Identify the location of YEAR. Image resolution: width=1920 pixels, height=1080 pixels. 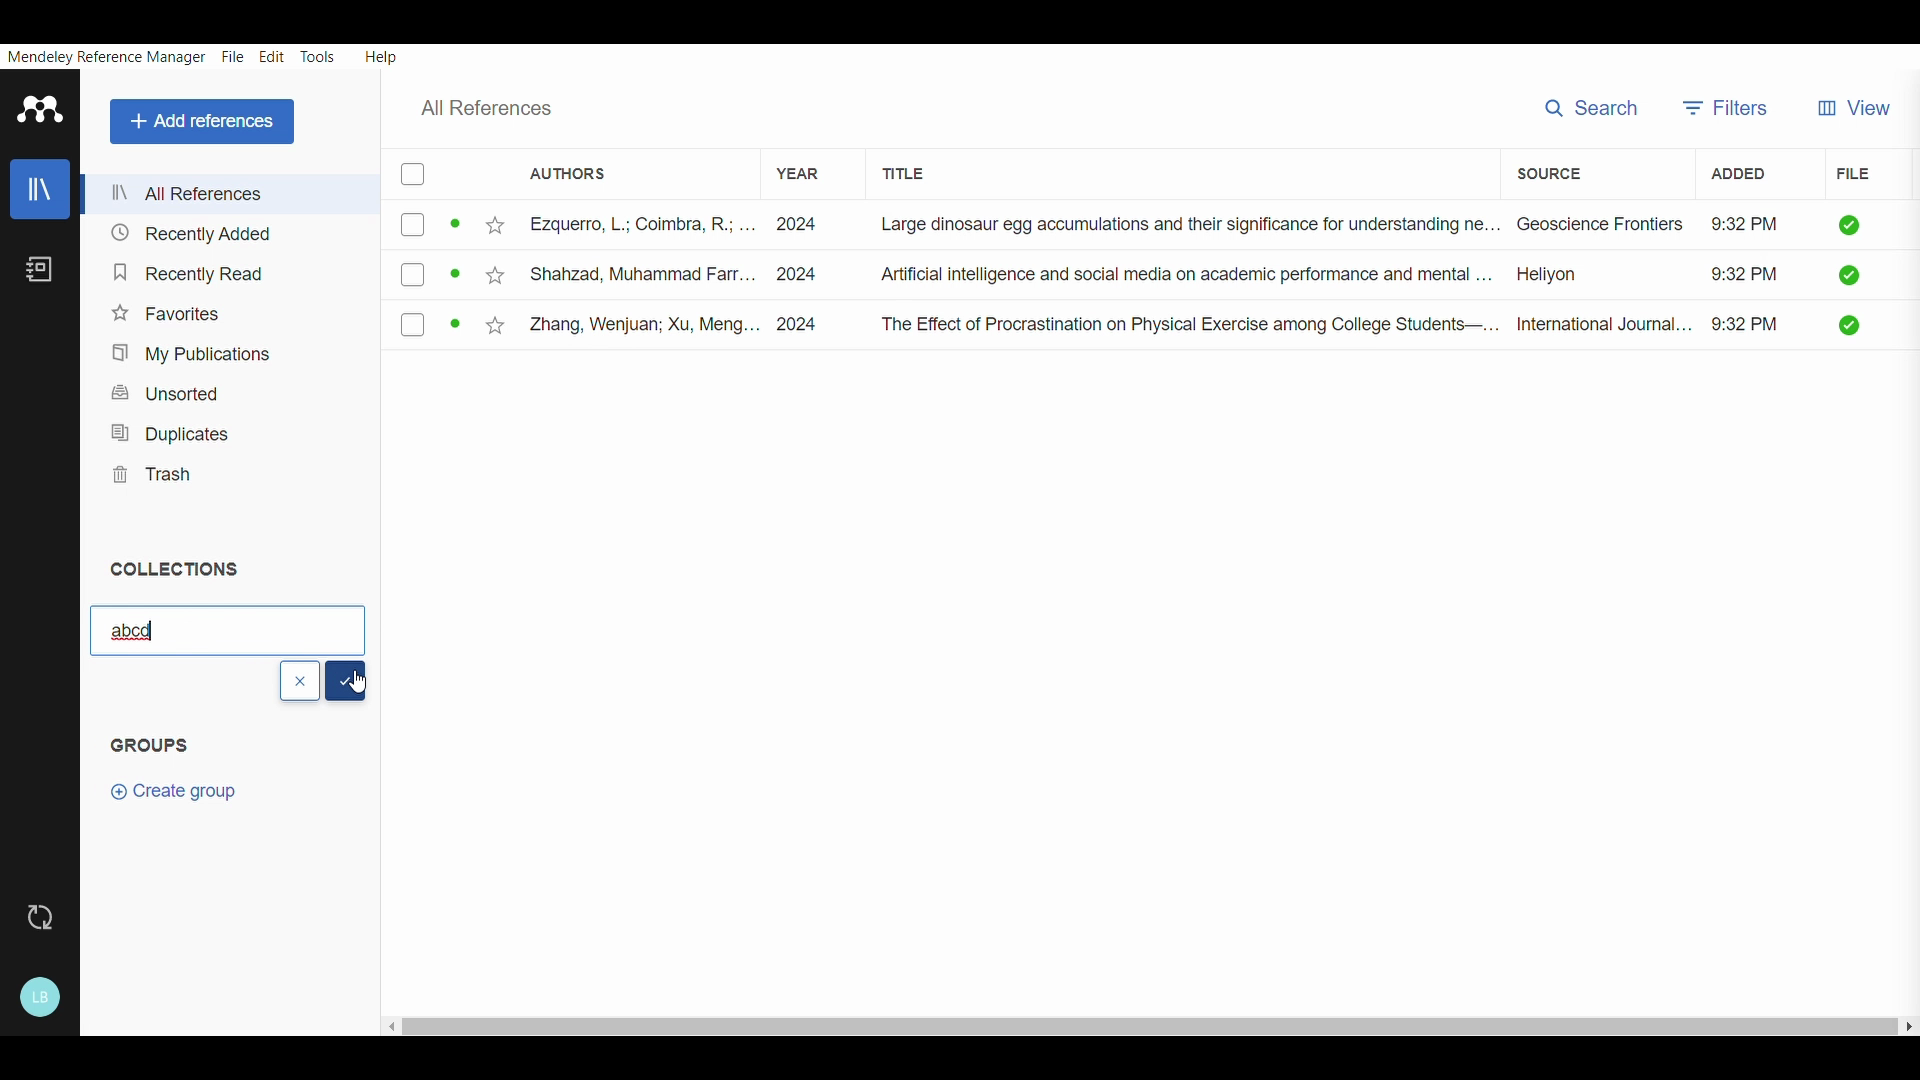
(790, 165).